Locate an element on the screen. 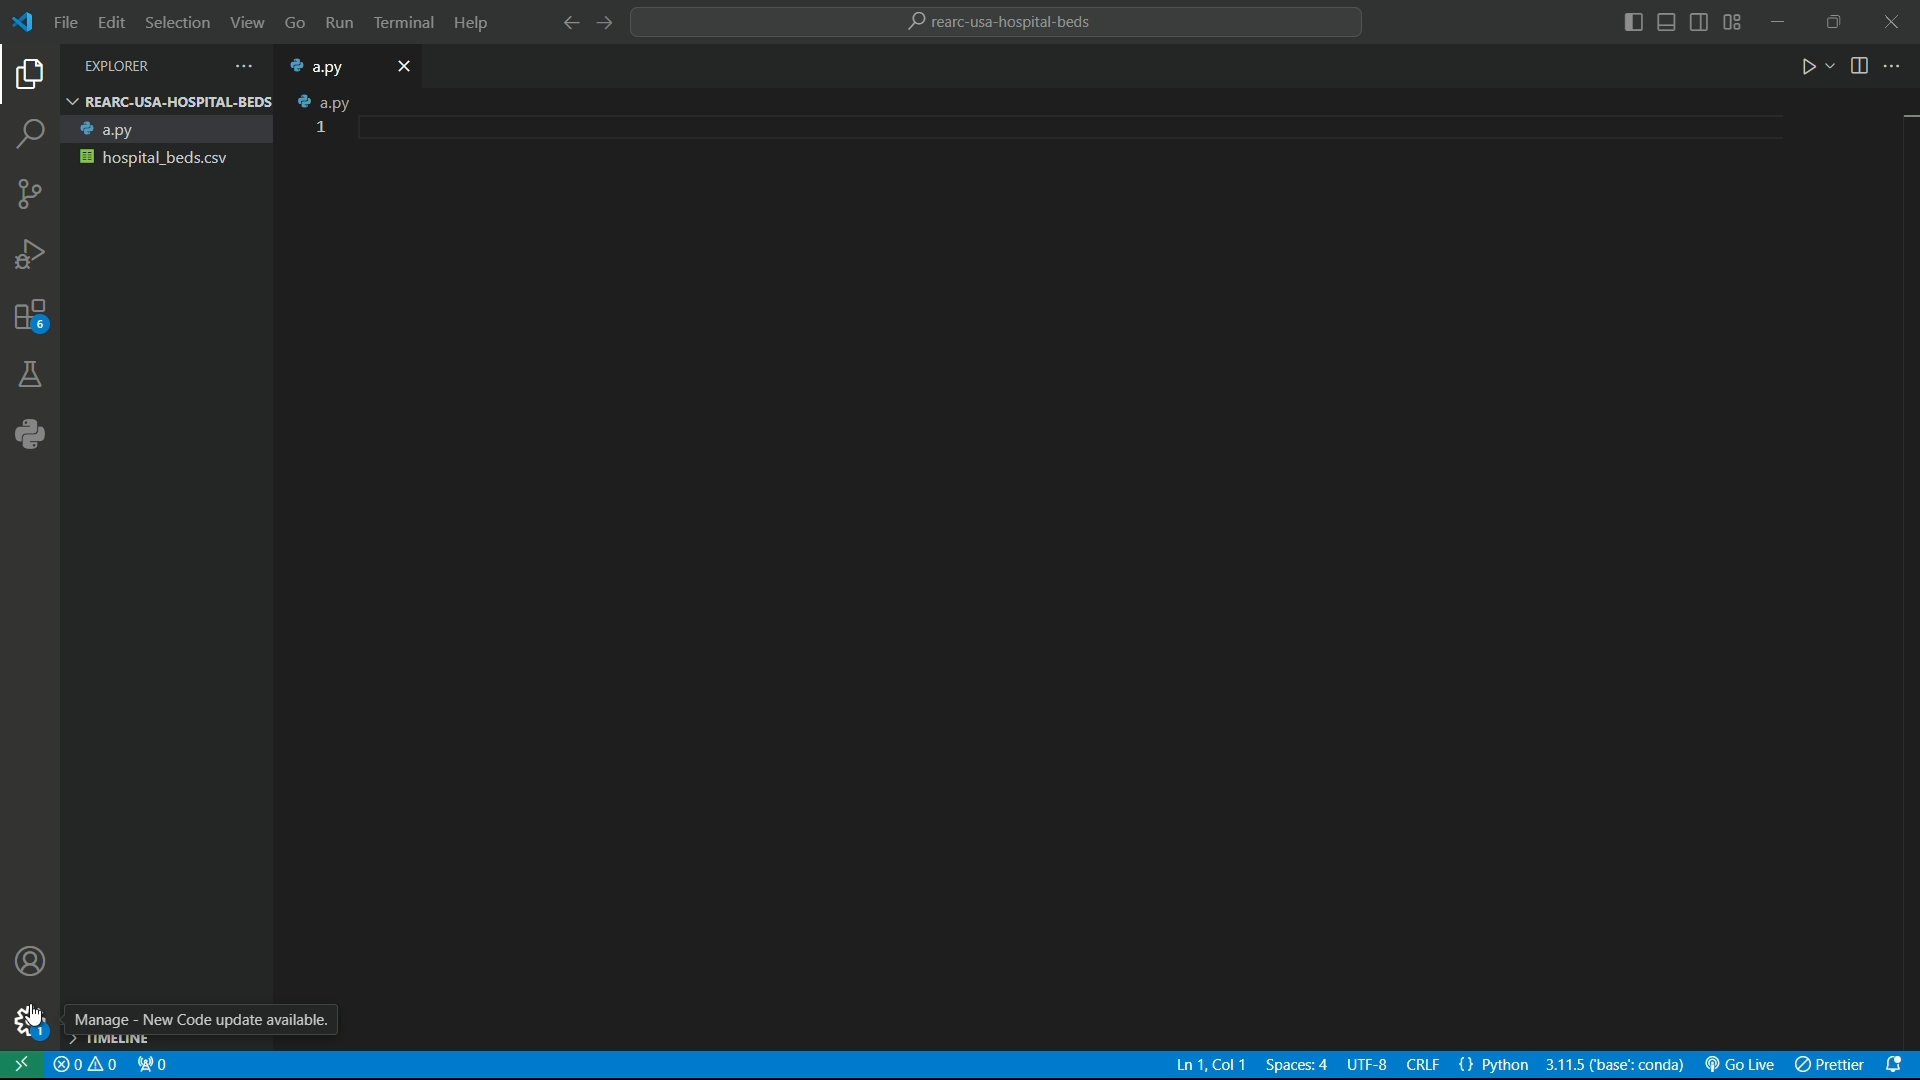 The height and width of the screenshot is (1080, 1920). source code is located at coordinates (29, 198).